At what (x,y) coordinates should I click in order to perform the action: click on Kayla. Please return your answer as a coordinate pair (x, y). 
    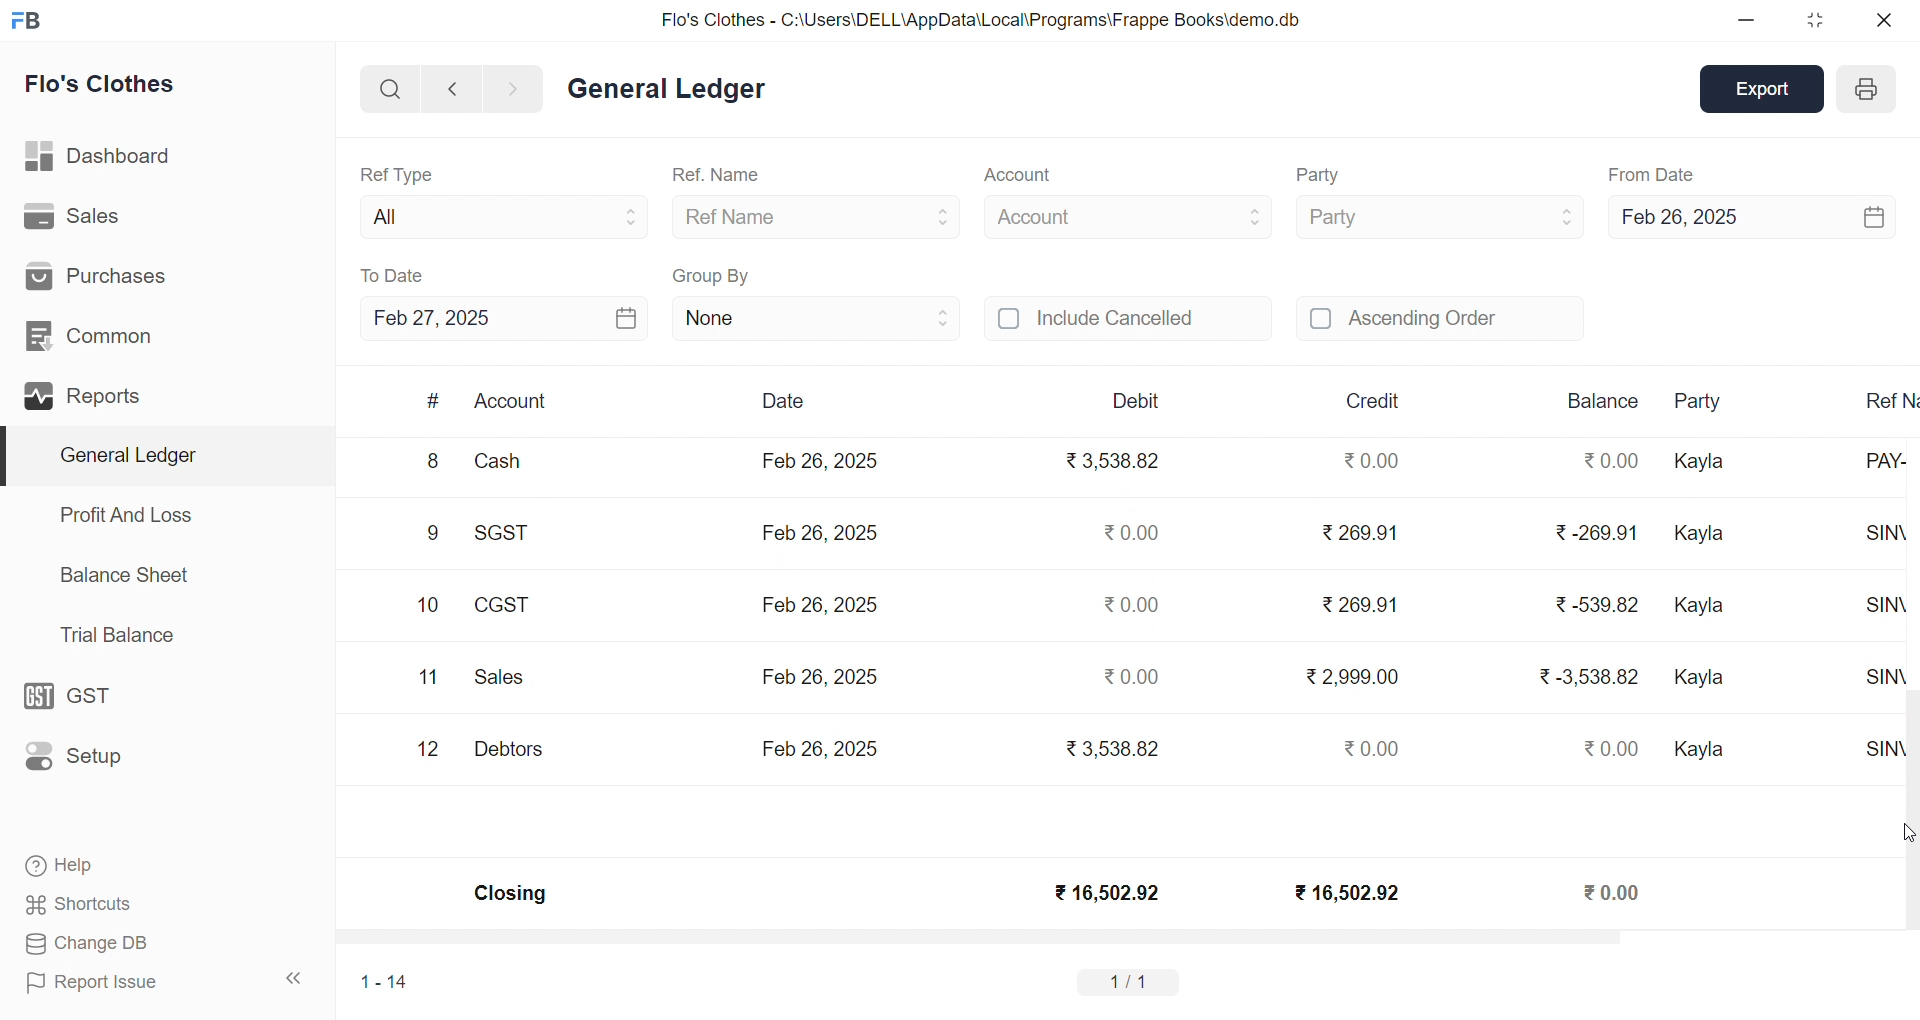
    Looking at the image, I should click on (1706, 535).